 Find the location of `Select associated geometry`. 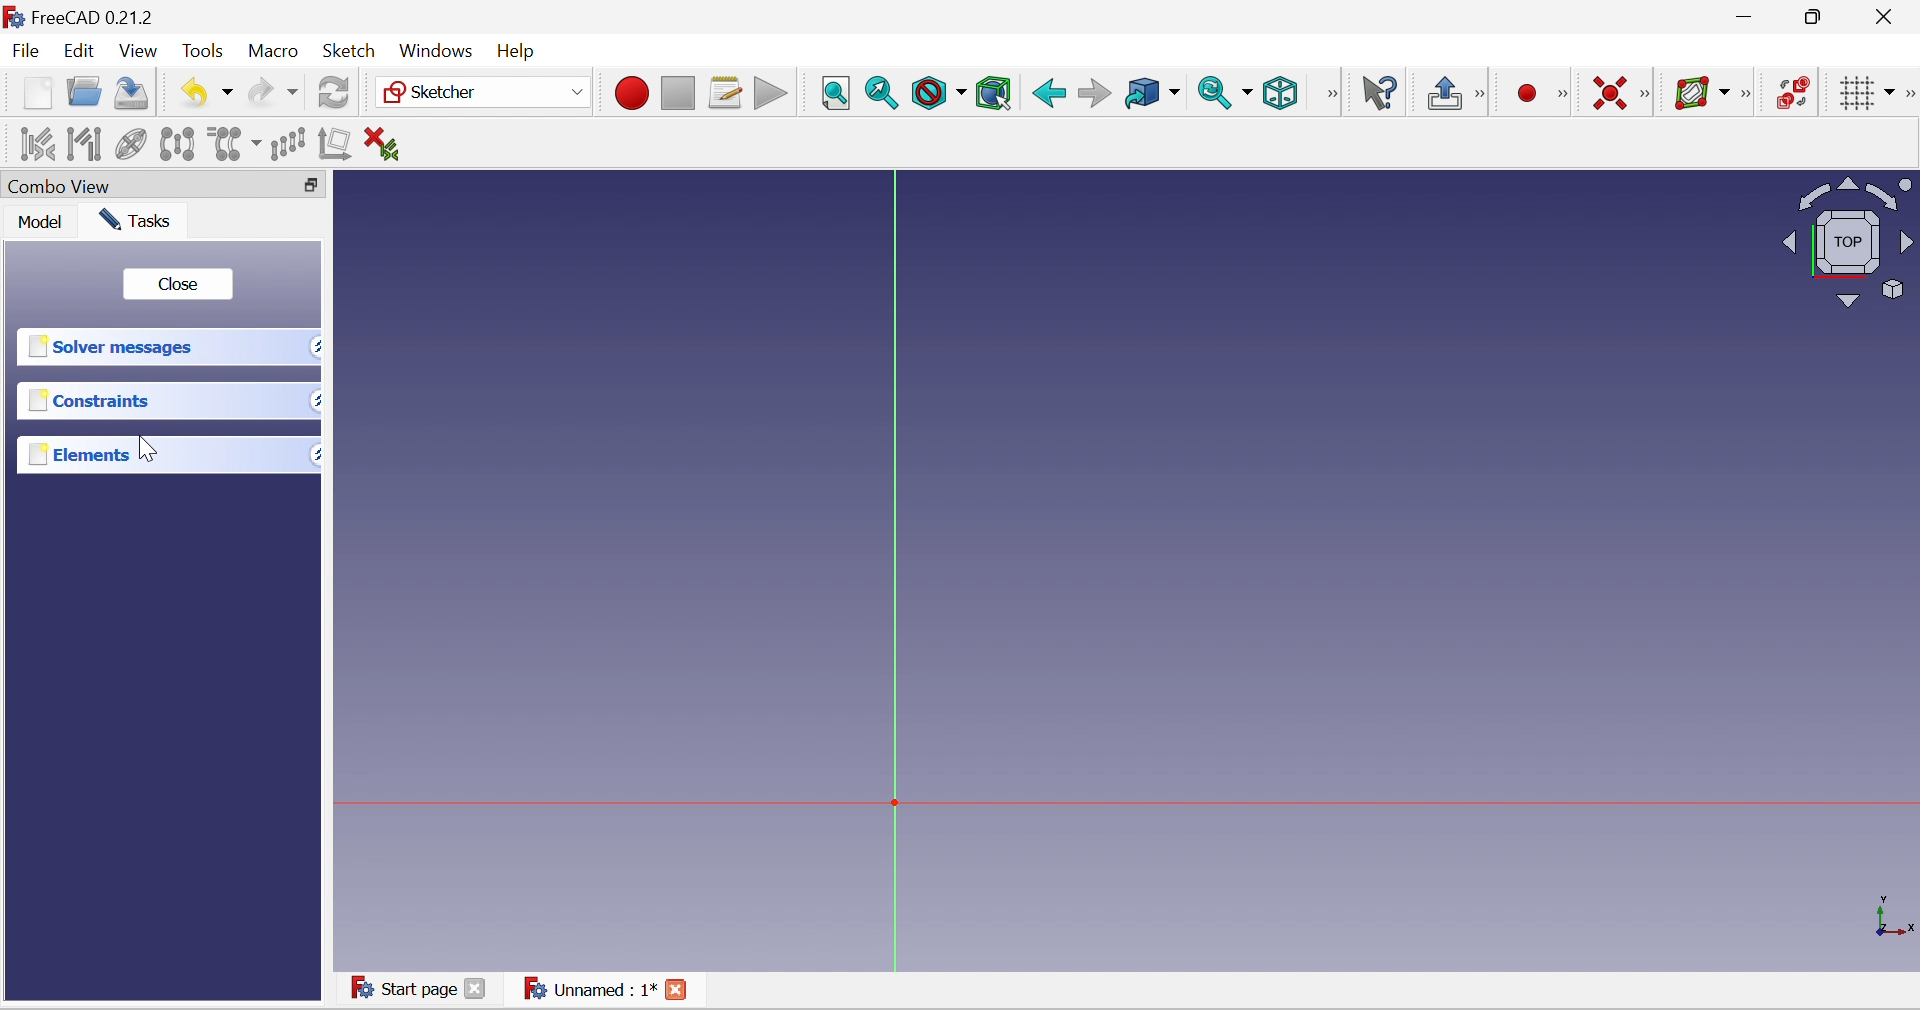

Select associated geometry is located at coordinates (85, 145).